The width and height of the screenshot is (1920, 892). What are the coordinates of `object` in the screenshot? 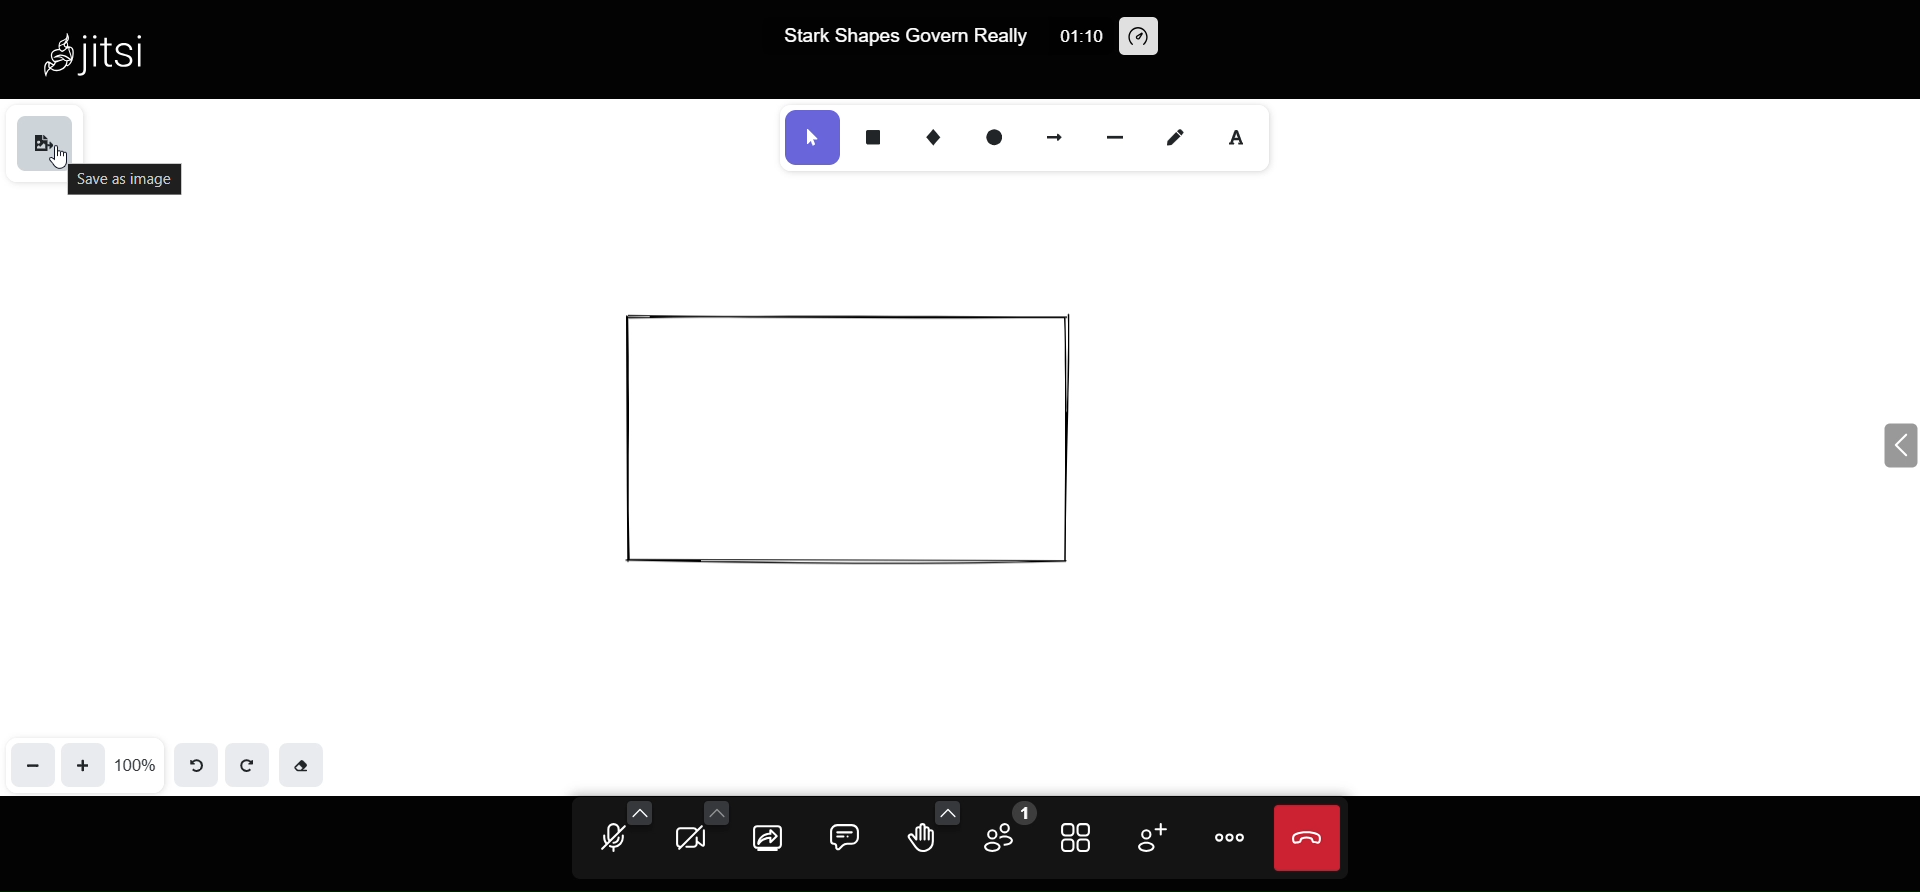 It's located at (846, 442).